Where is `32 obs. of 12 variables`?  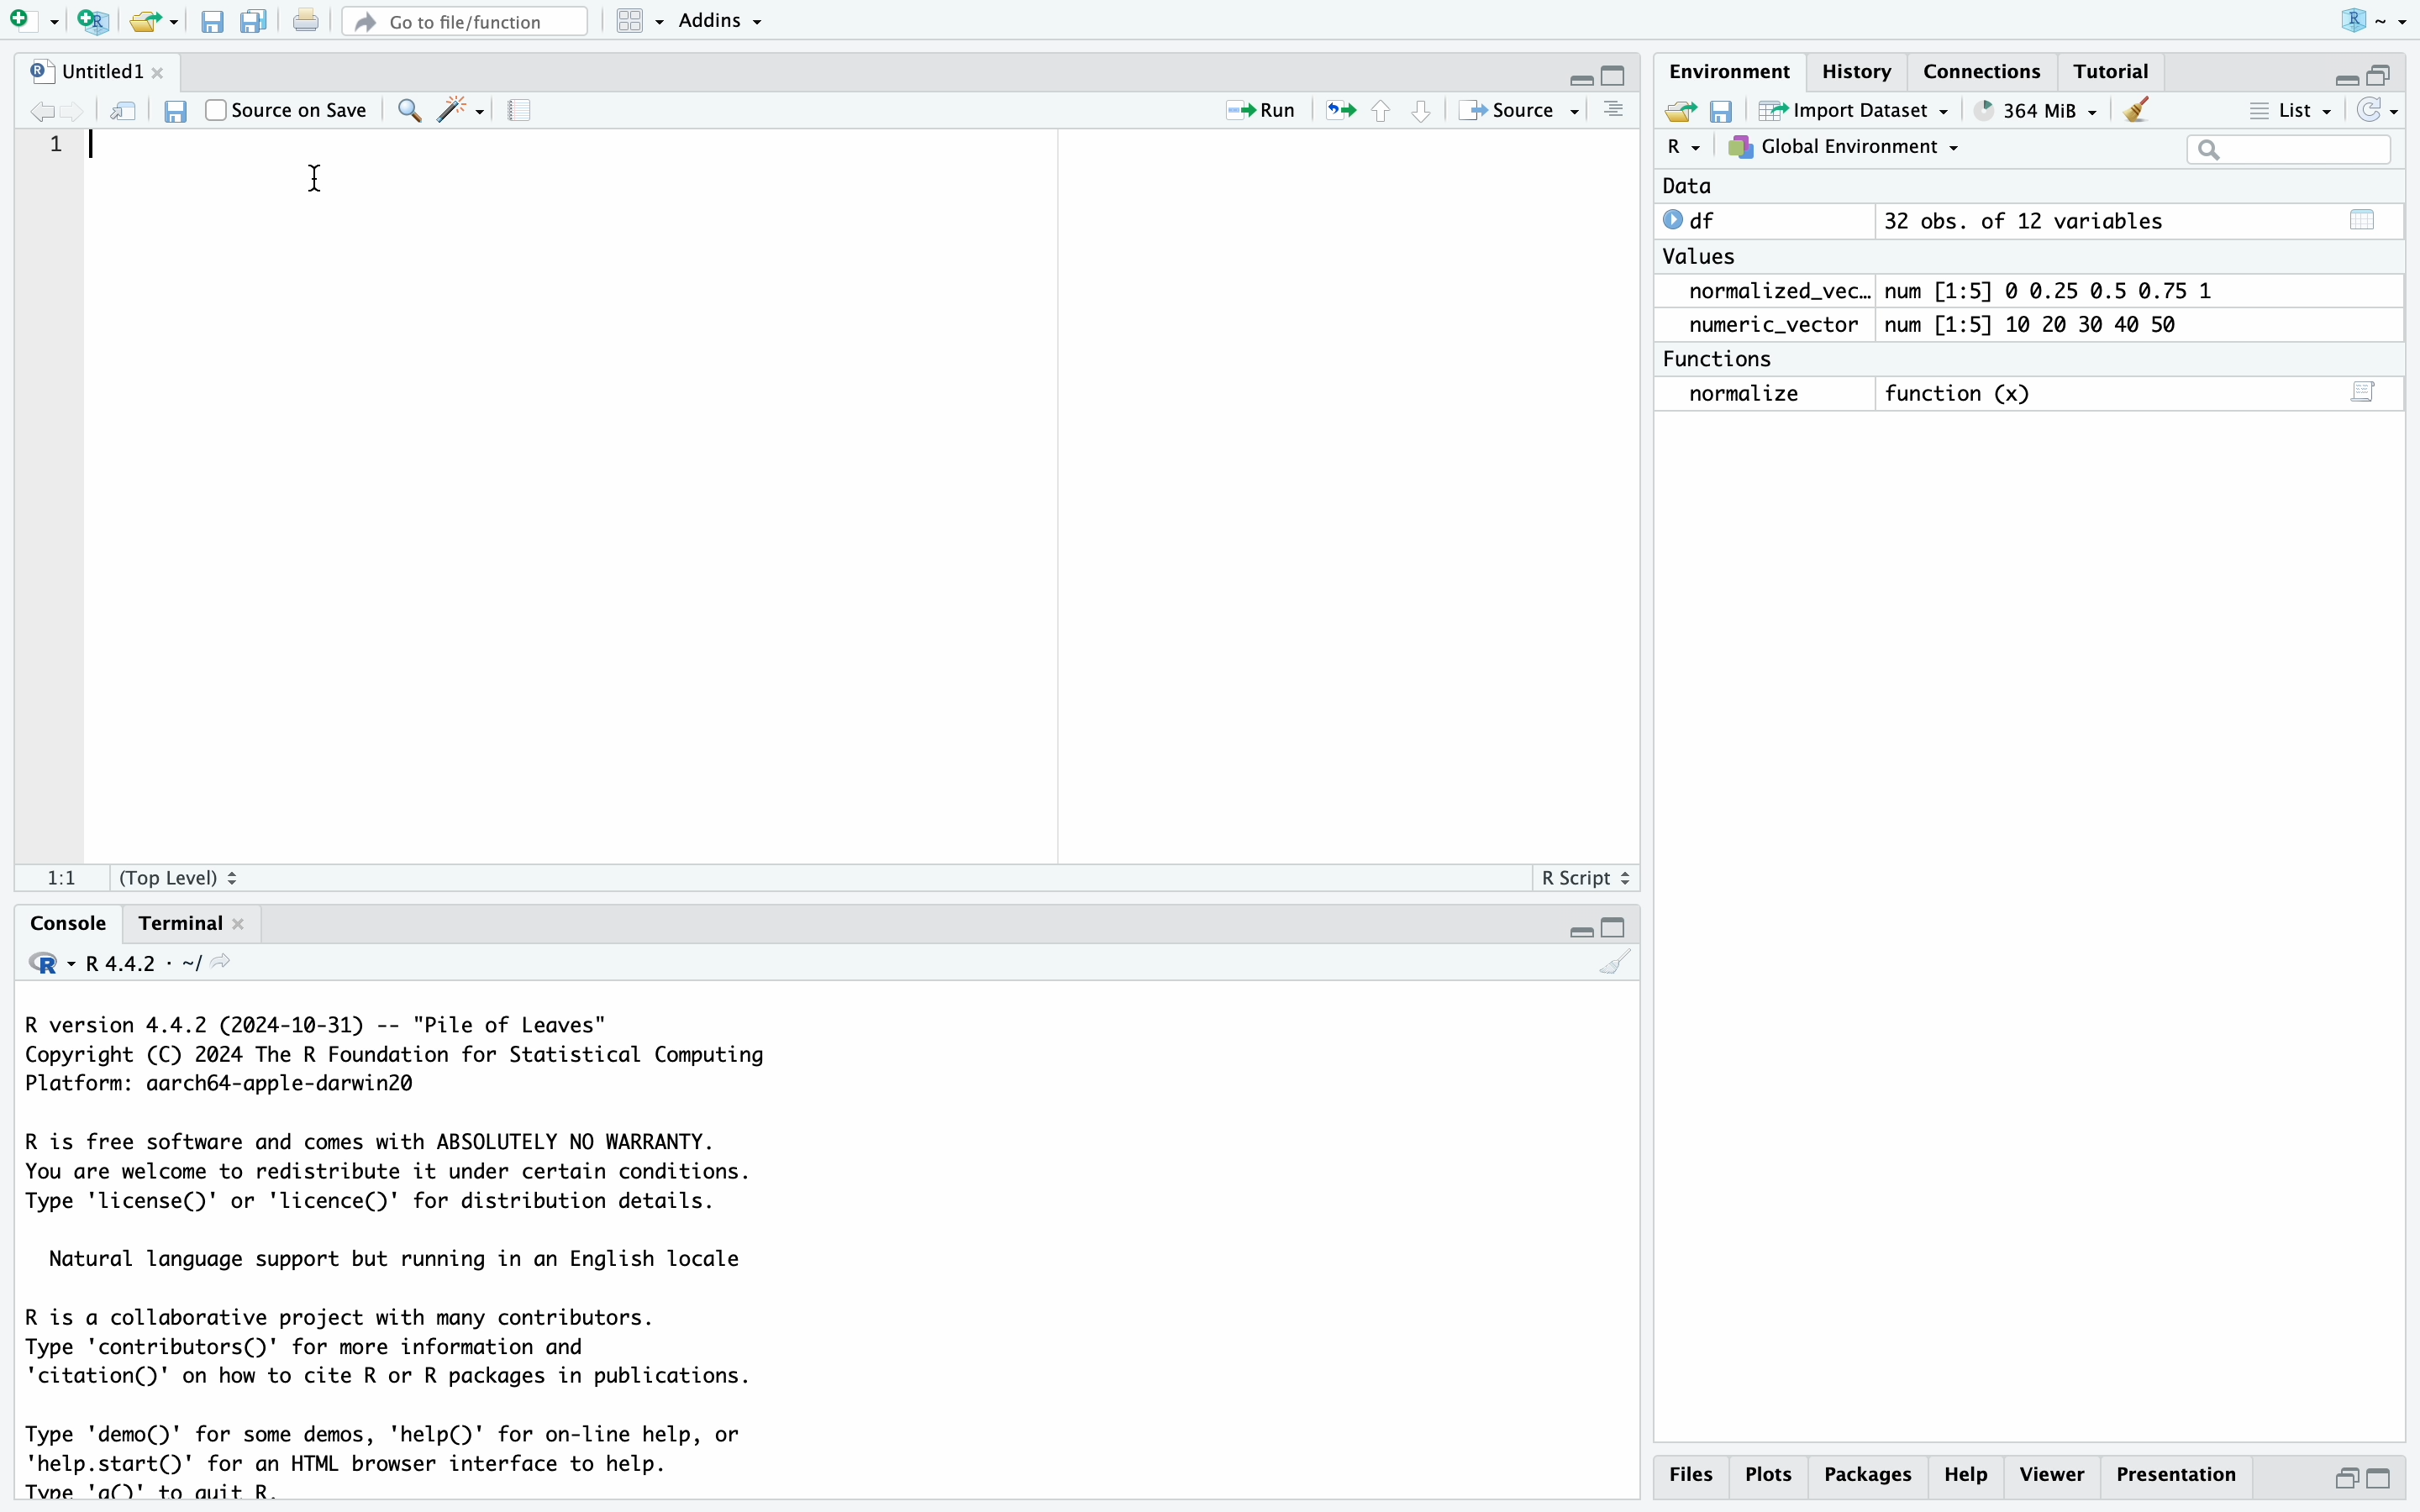 32 obs. of 12 variables is located at coordinates (2023, 223).